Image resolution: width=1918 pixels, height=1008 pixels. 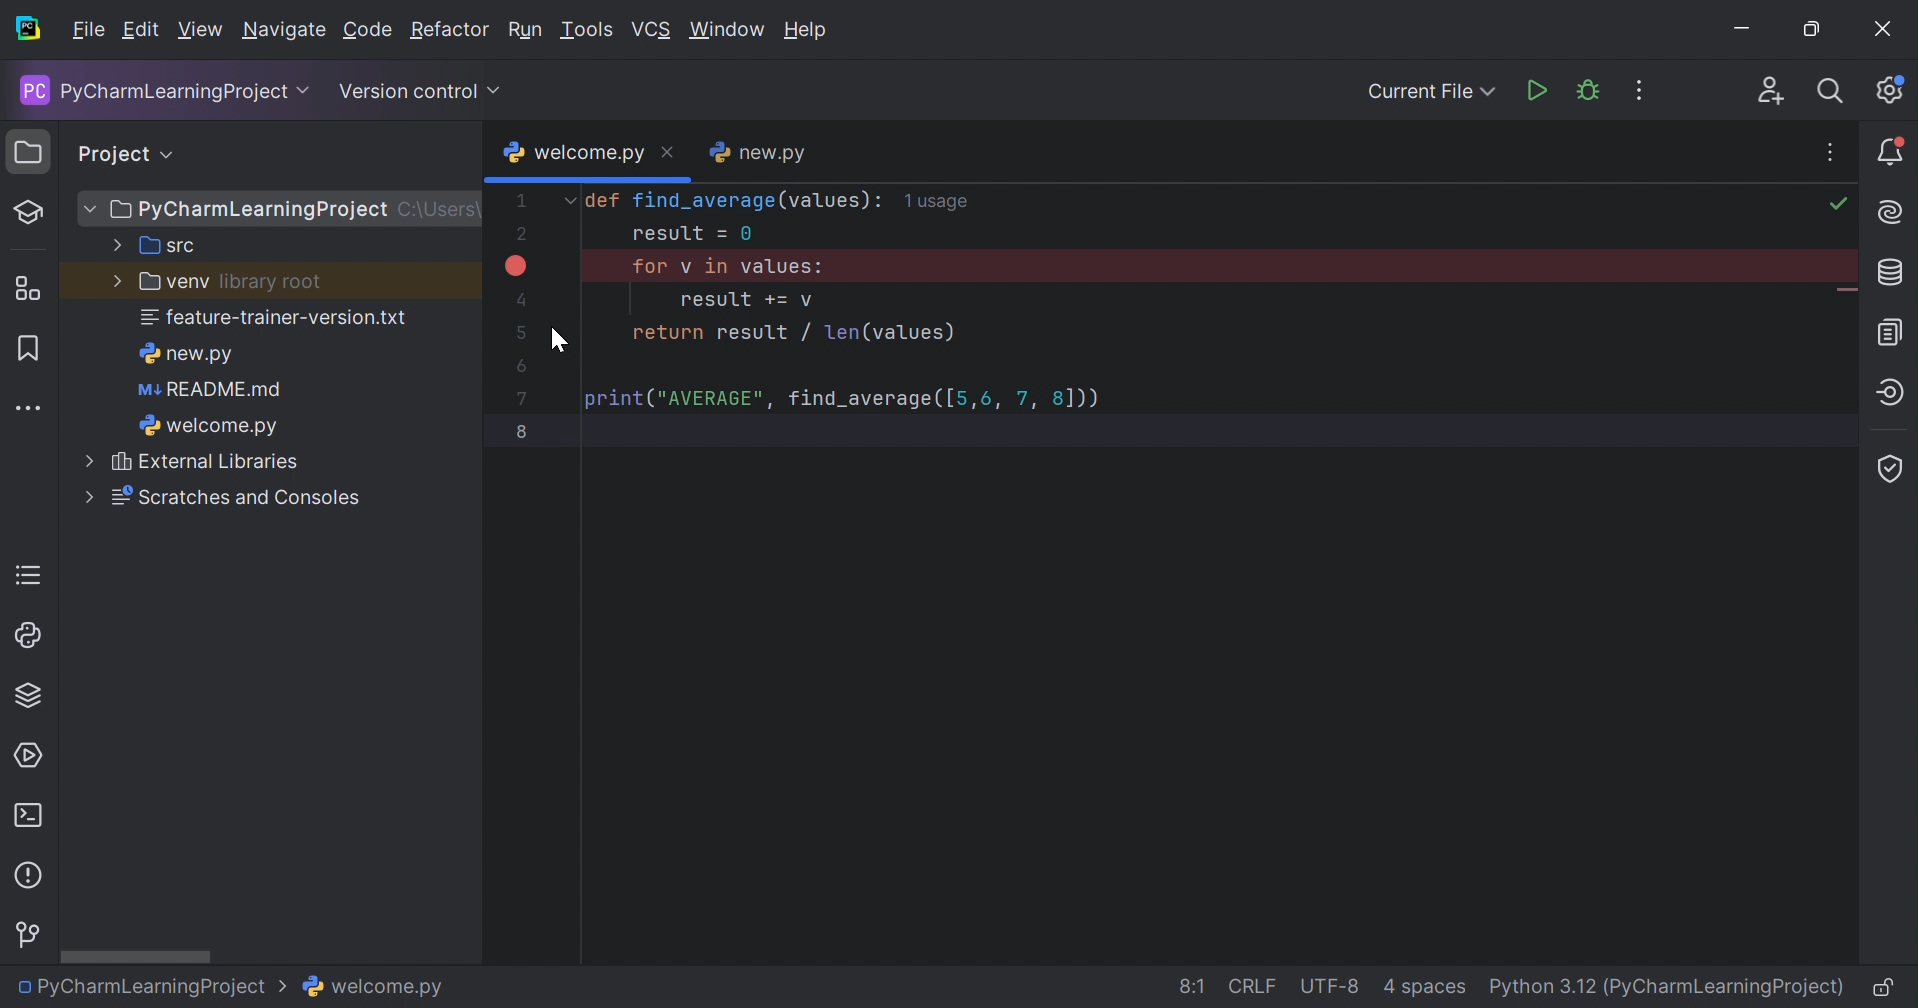 I want to click on 1usage, so click(x=941, y=203).